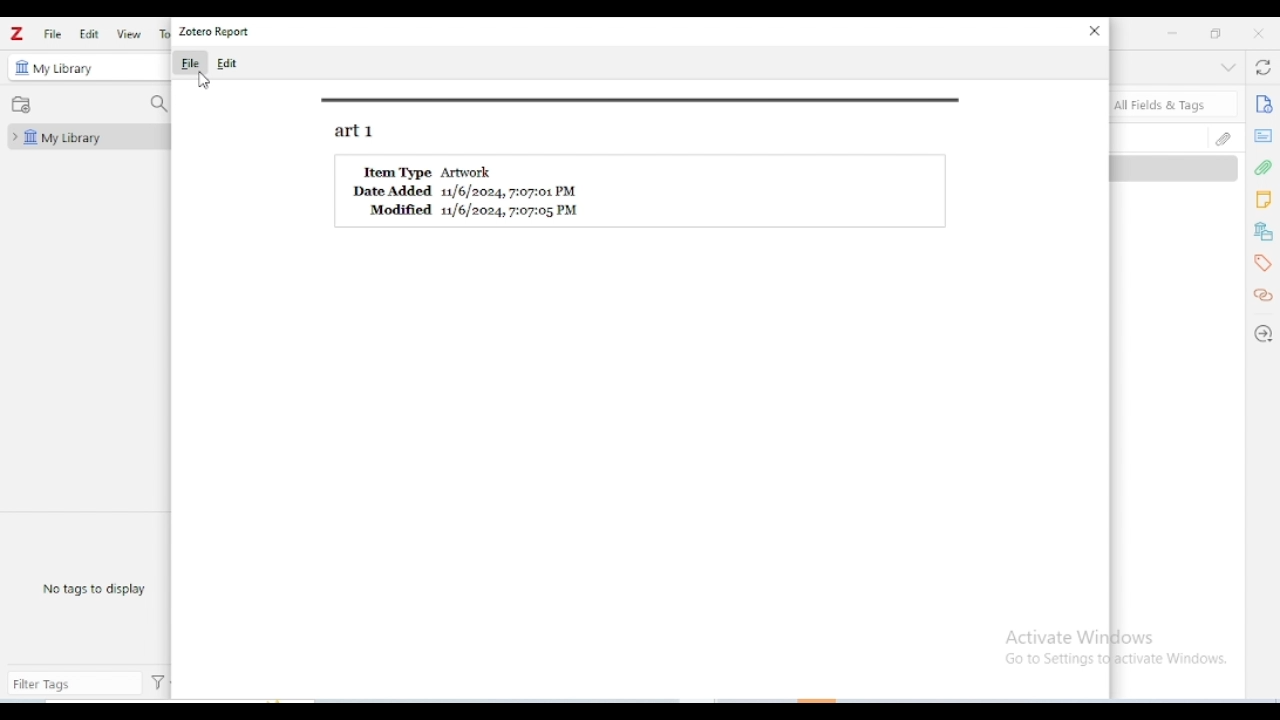 Image resolution: width=1280 pixels, height=720 pixels. Describe the element at coordinates (1095, 31) in the screenshot. I see `close` at that location.